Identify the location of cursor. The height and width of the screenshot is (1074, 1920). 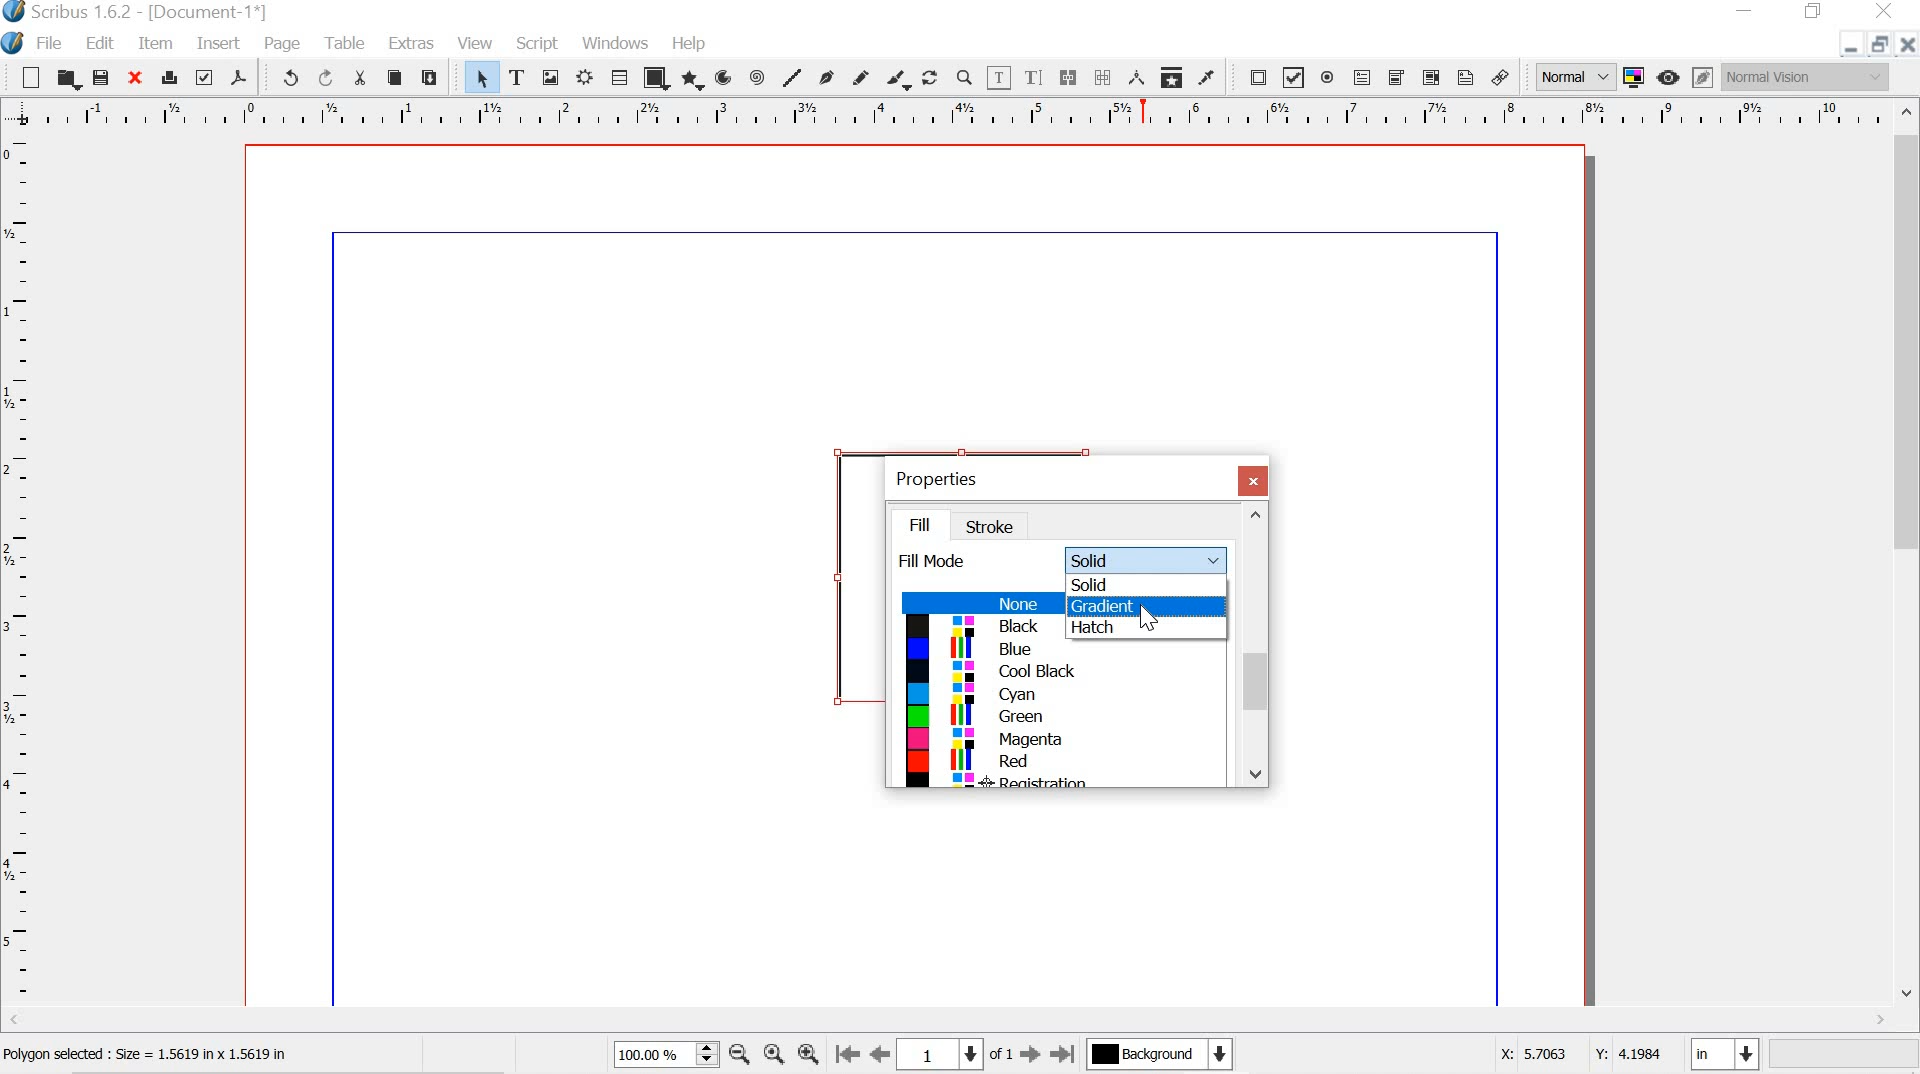
(1148, 618).